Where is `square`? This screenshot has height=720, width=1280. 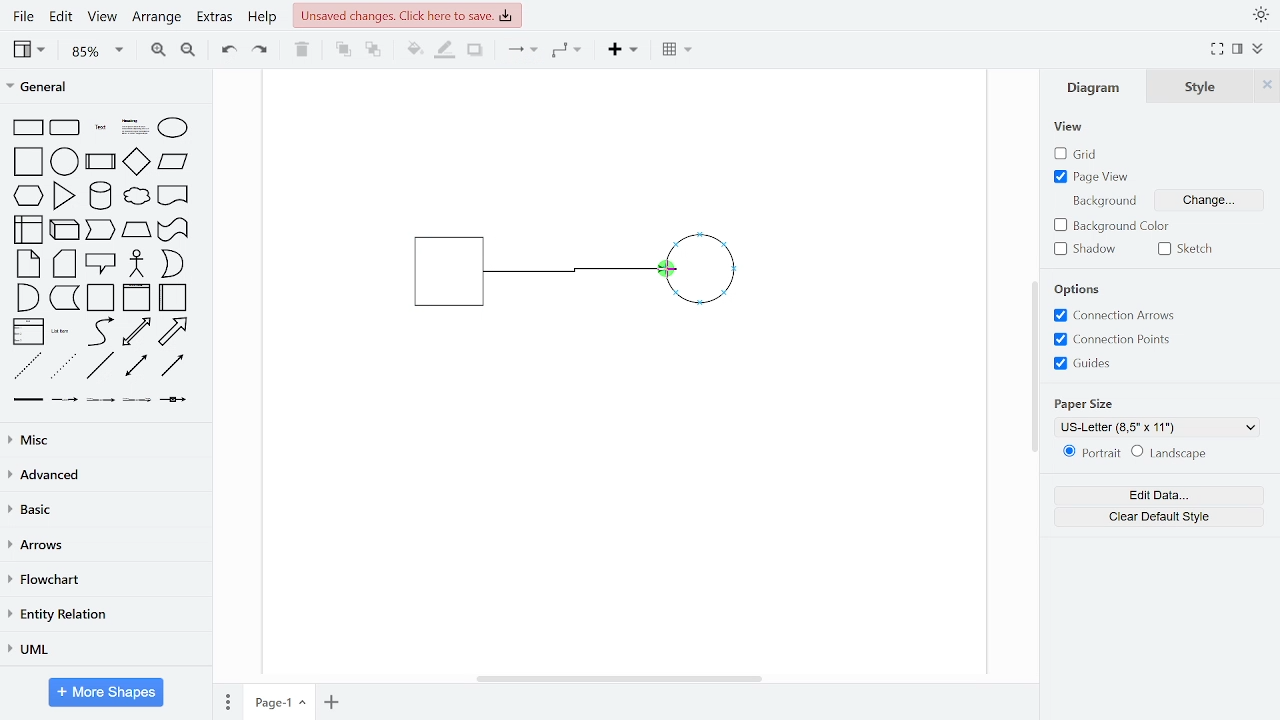 square is located at coordinates (30, 163).